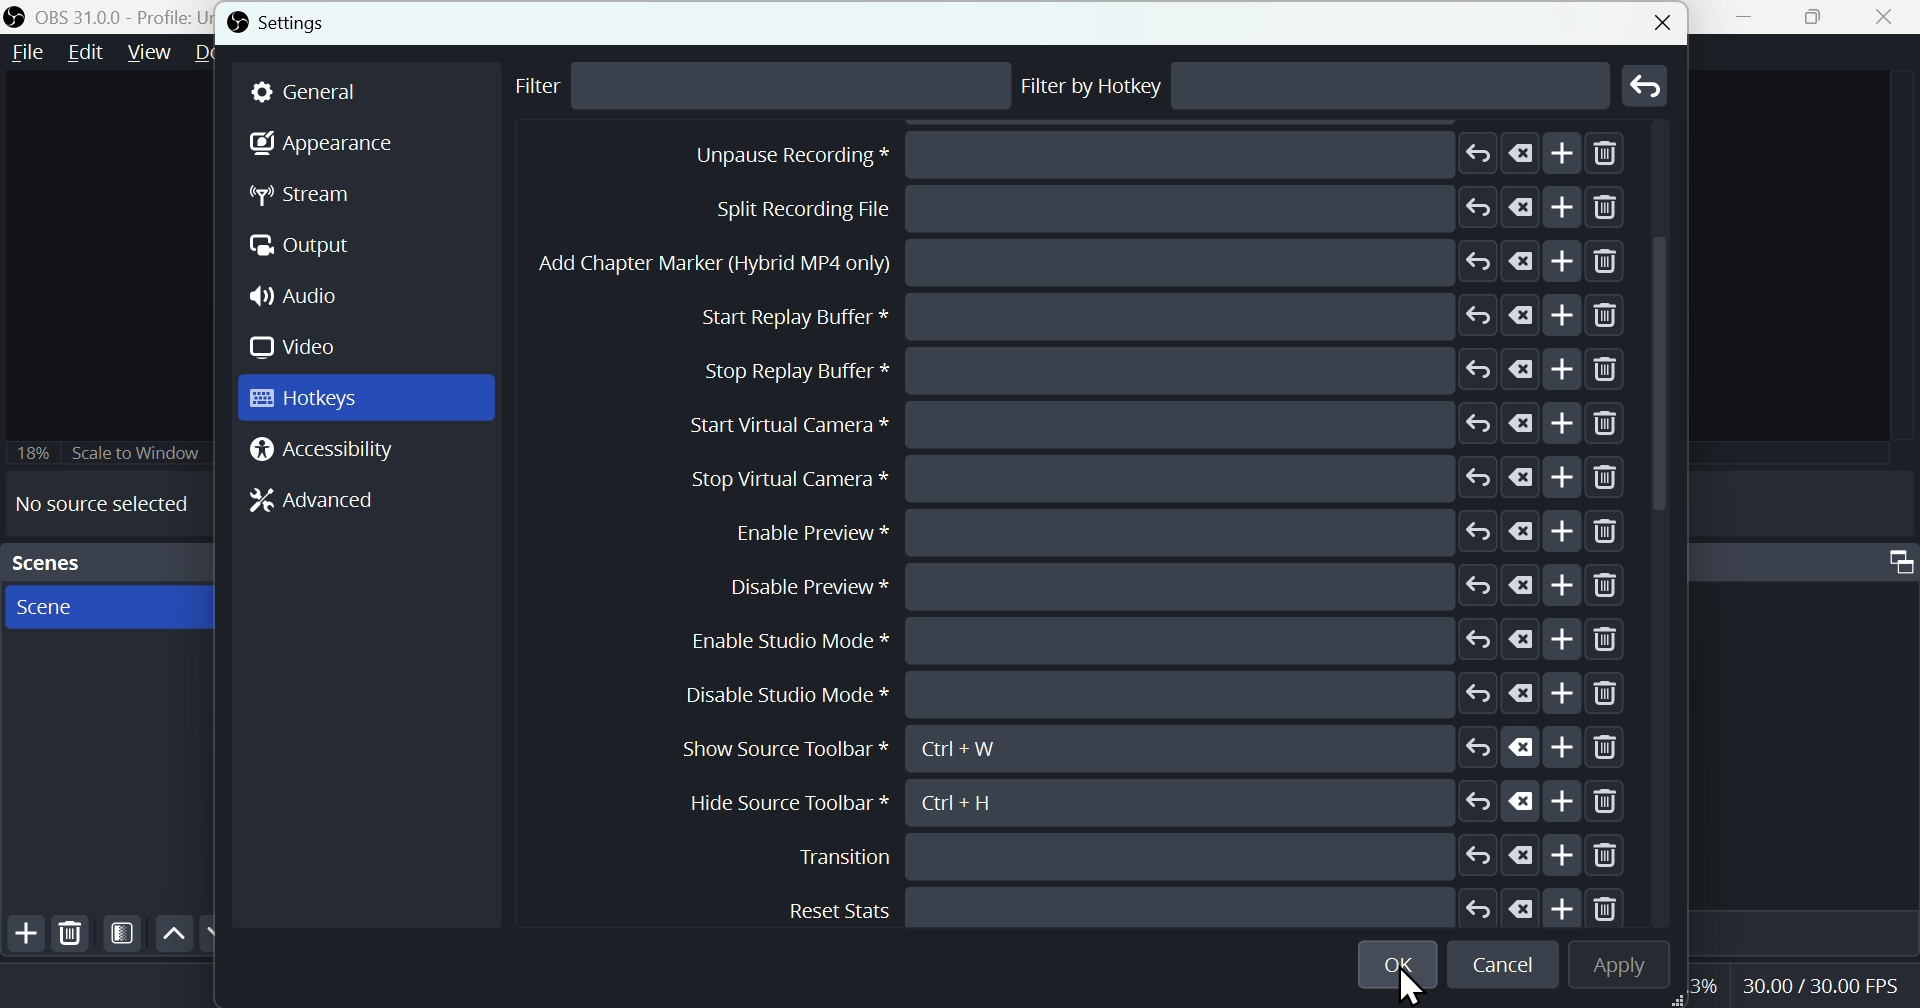  Describe the element at coordinates (790, 803) in the screenshot. I see `Height source toolbar` at that location.